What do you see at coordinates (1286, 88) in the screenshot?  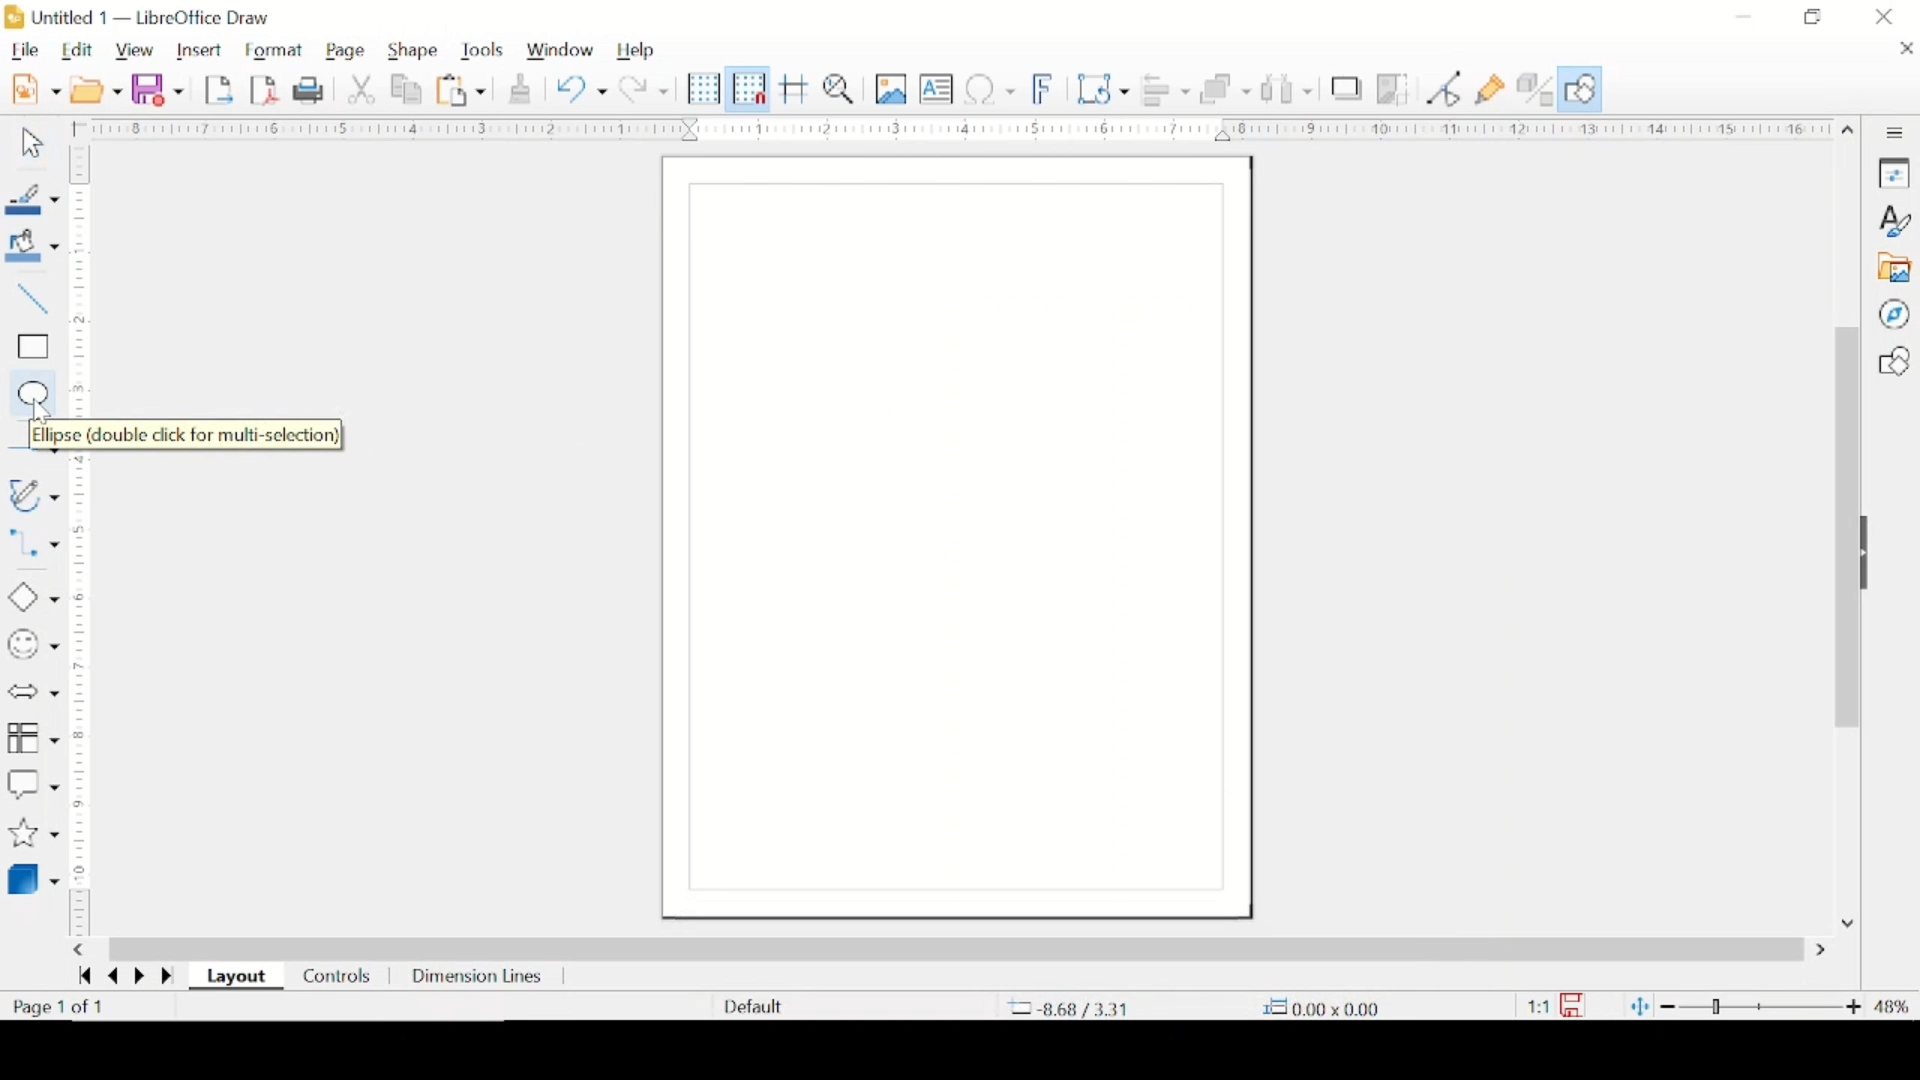 I see `select at least three objects to distribute` at bounding box center [1286, 88].